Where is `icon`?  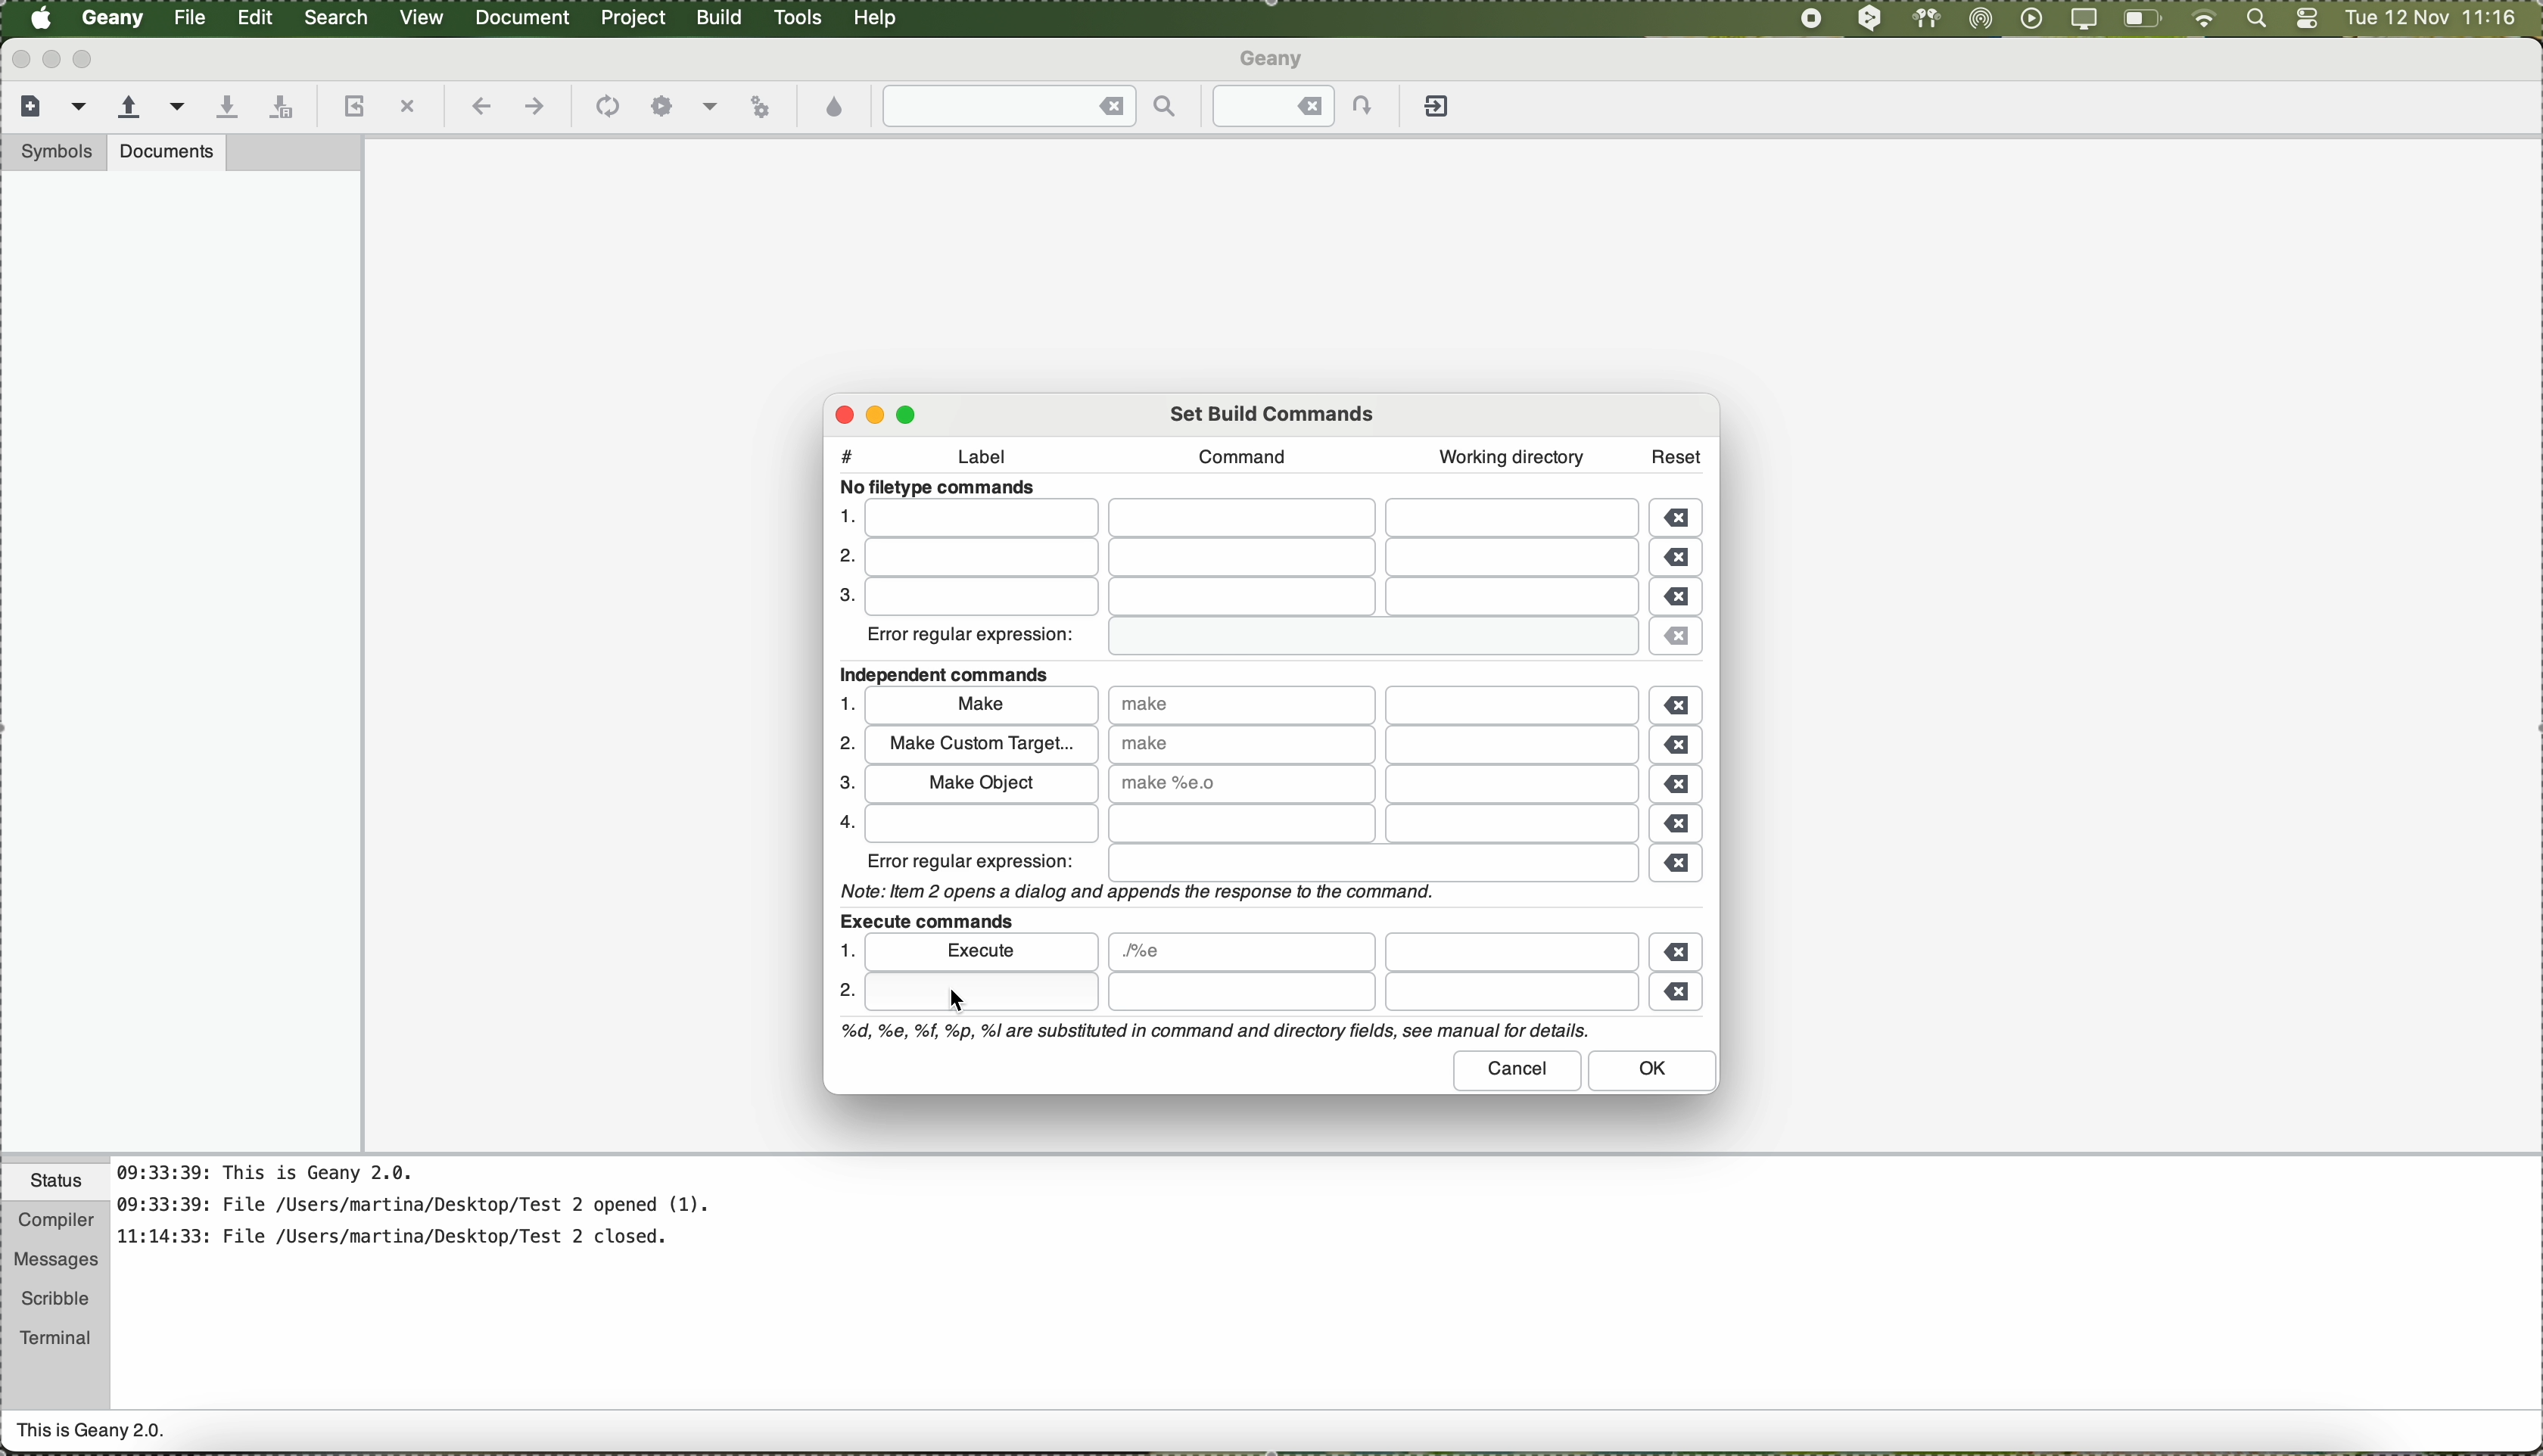 icon is located at coordinates (662, 107).